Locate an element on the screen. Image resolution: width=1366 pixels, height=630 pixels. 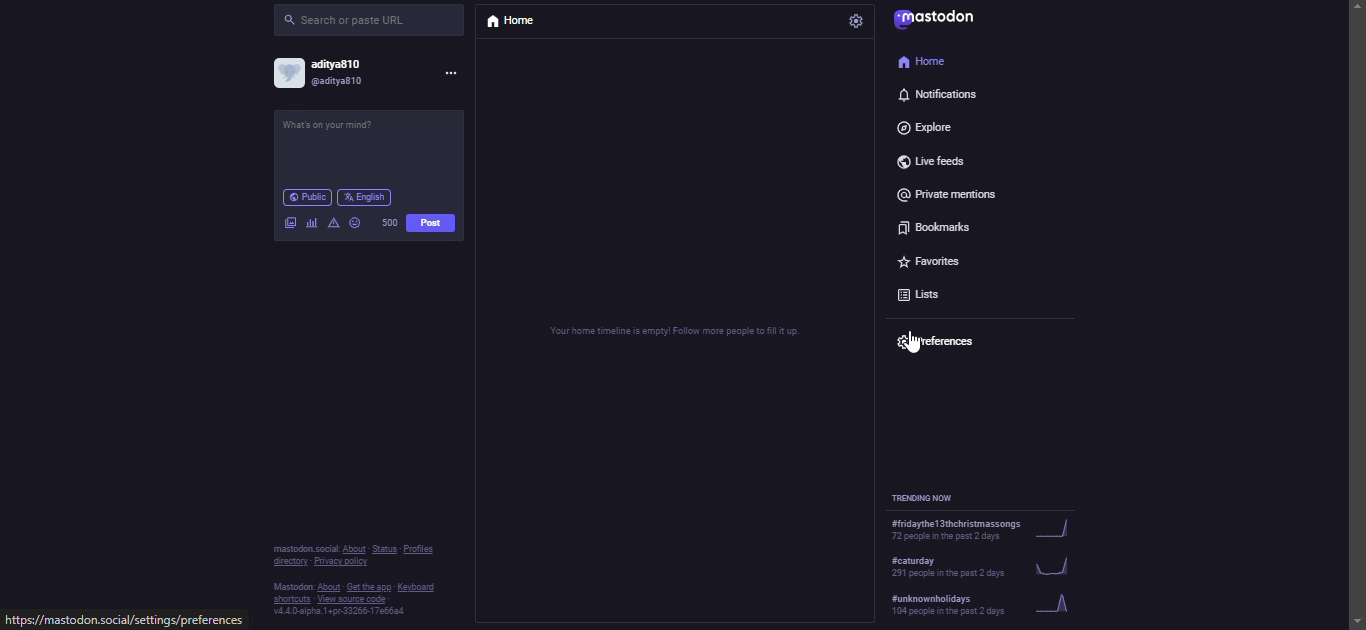
home is located at coordinates (922, 60).